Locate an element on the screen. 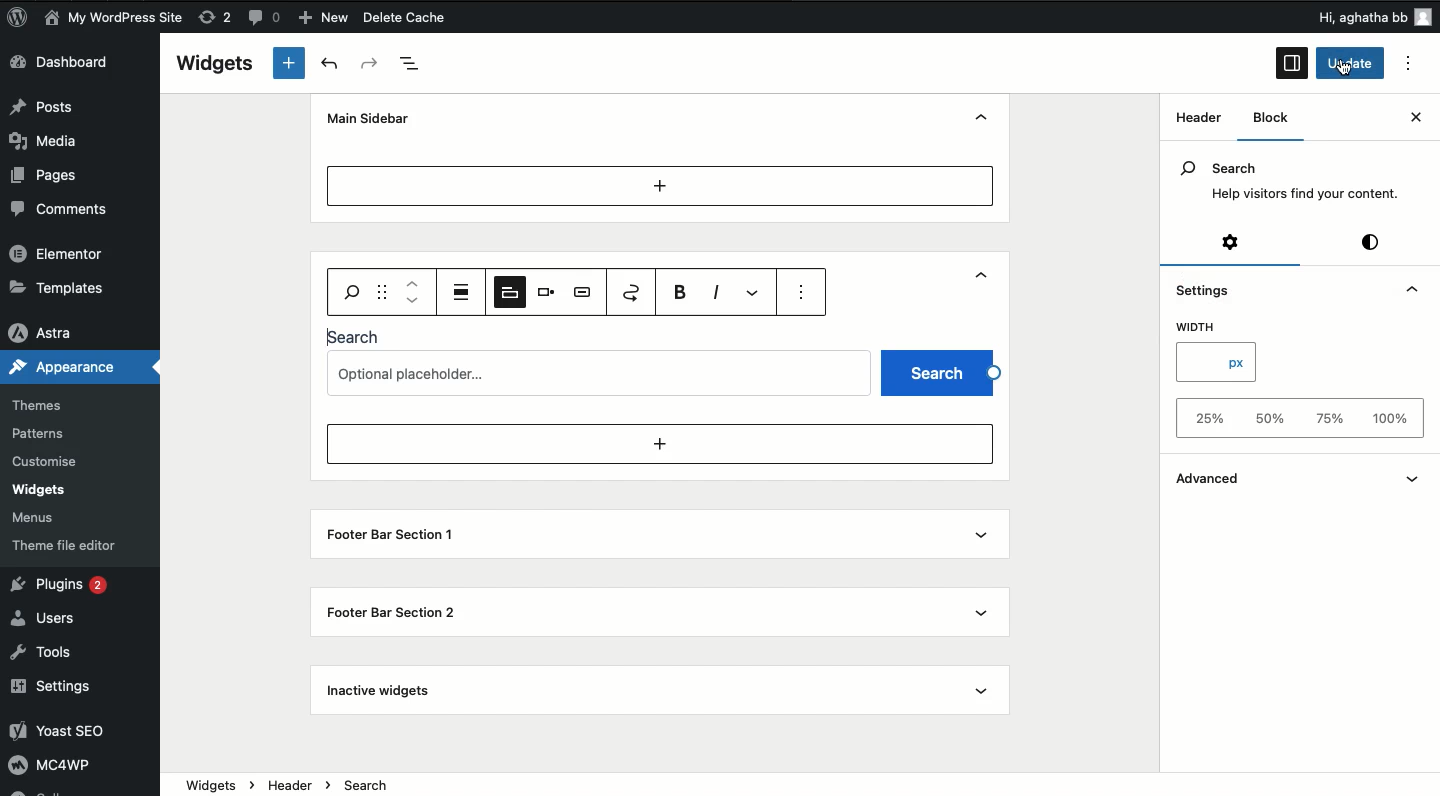 This screenshot has height=796, width=1440. Drag is located at coordinates (383, 291).